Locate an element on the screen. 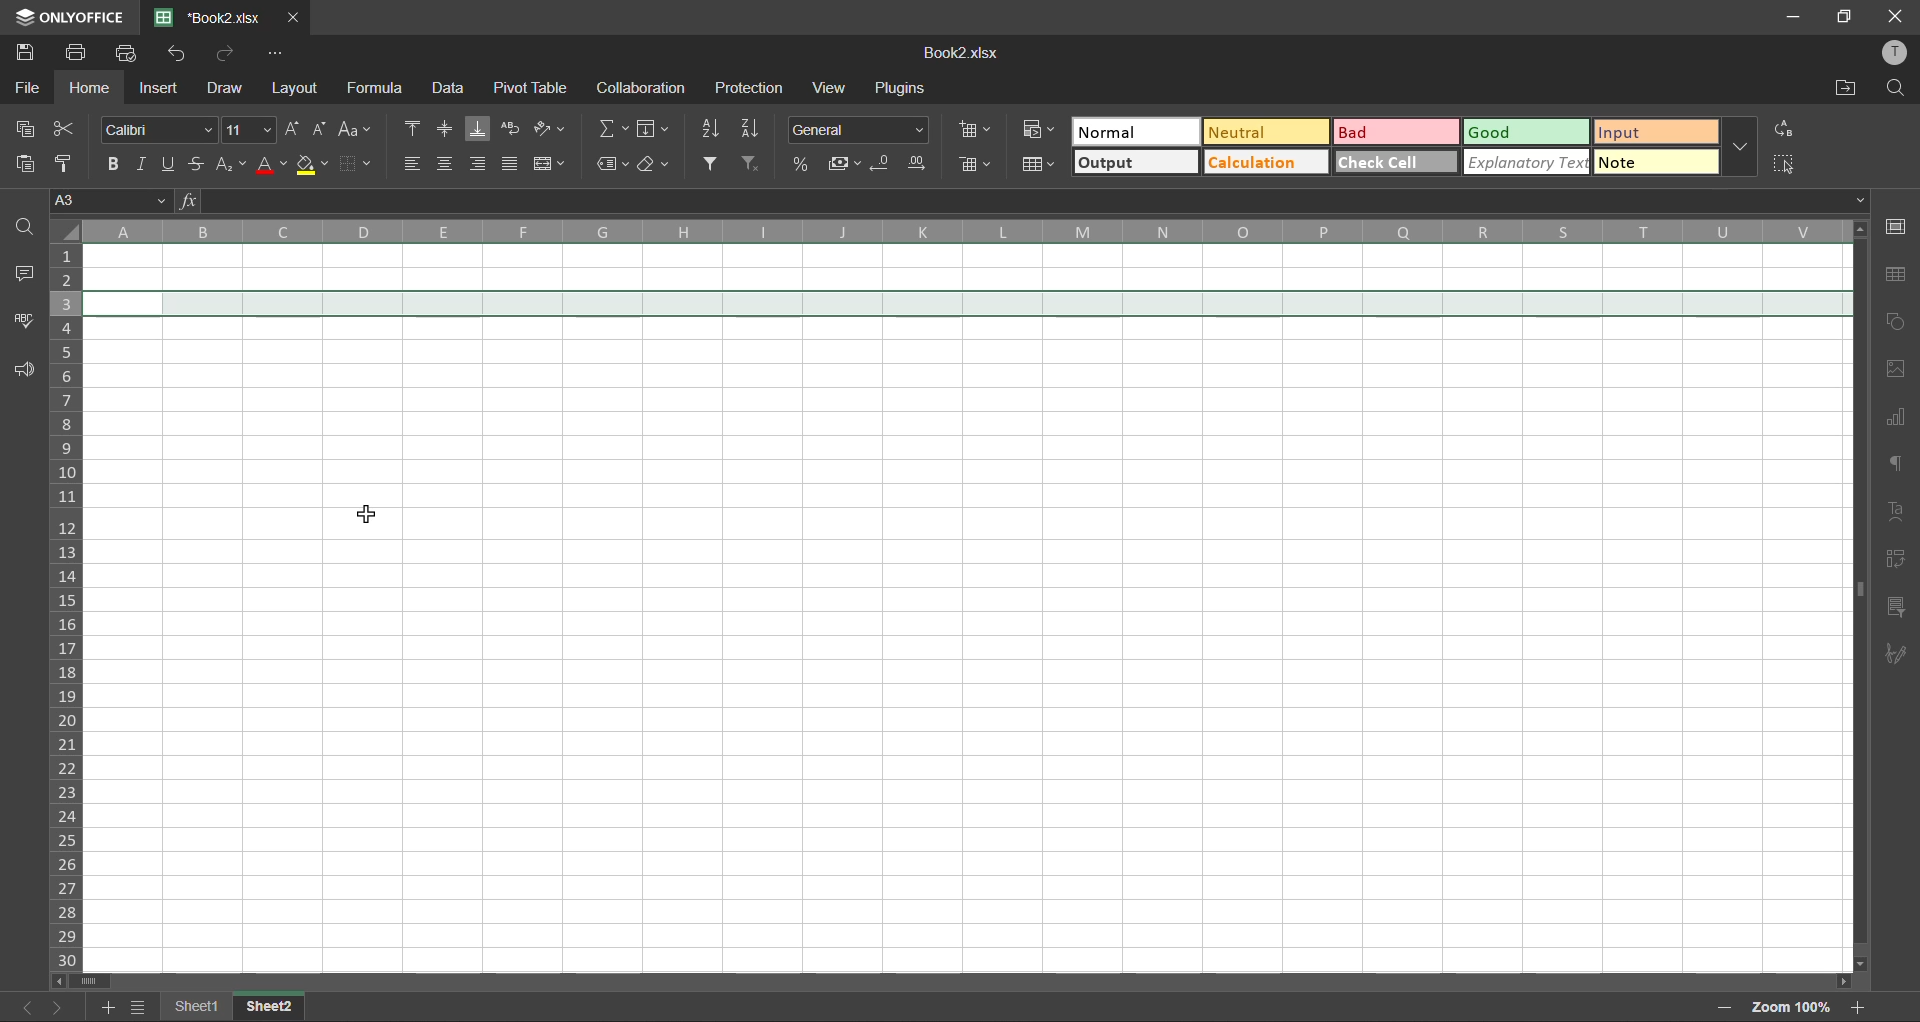  images is located at coordinates (1900, 369).